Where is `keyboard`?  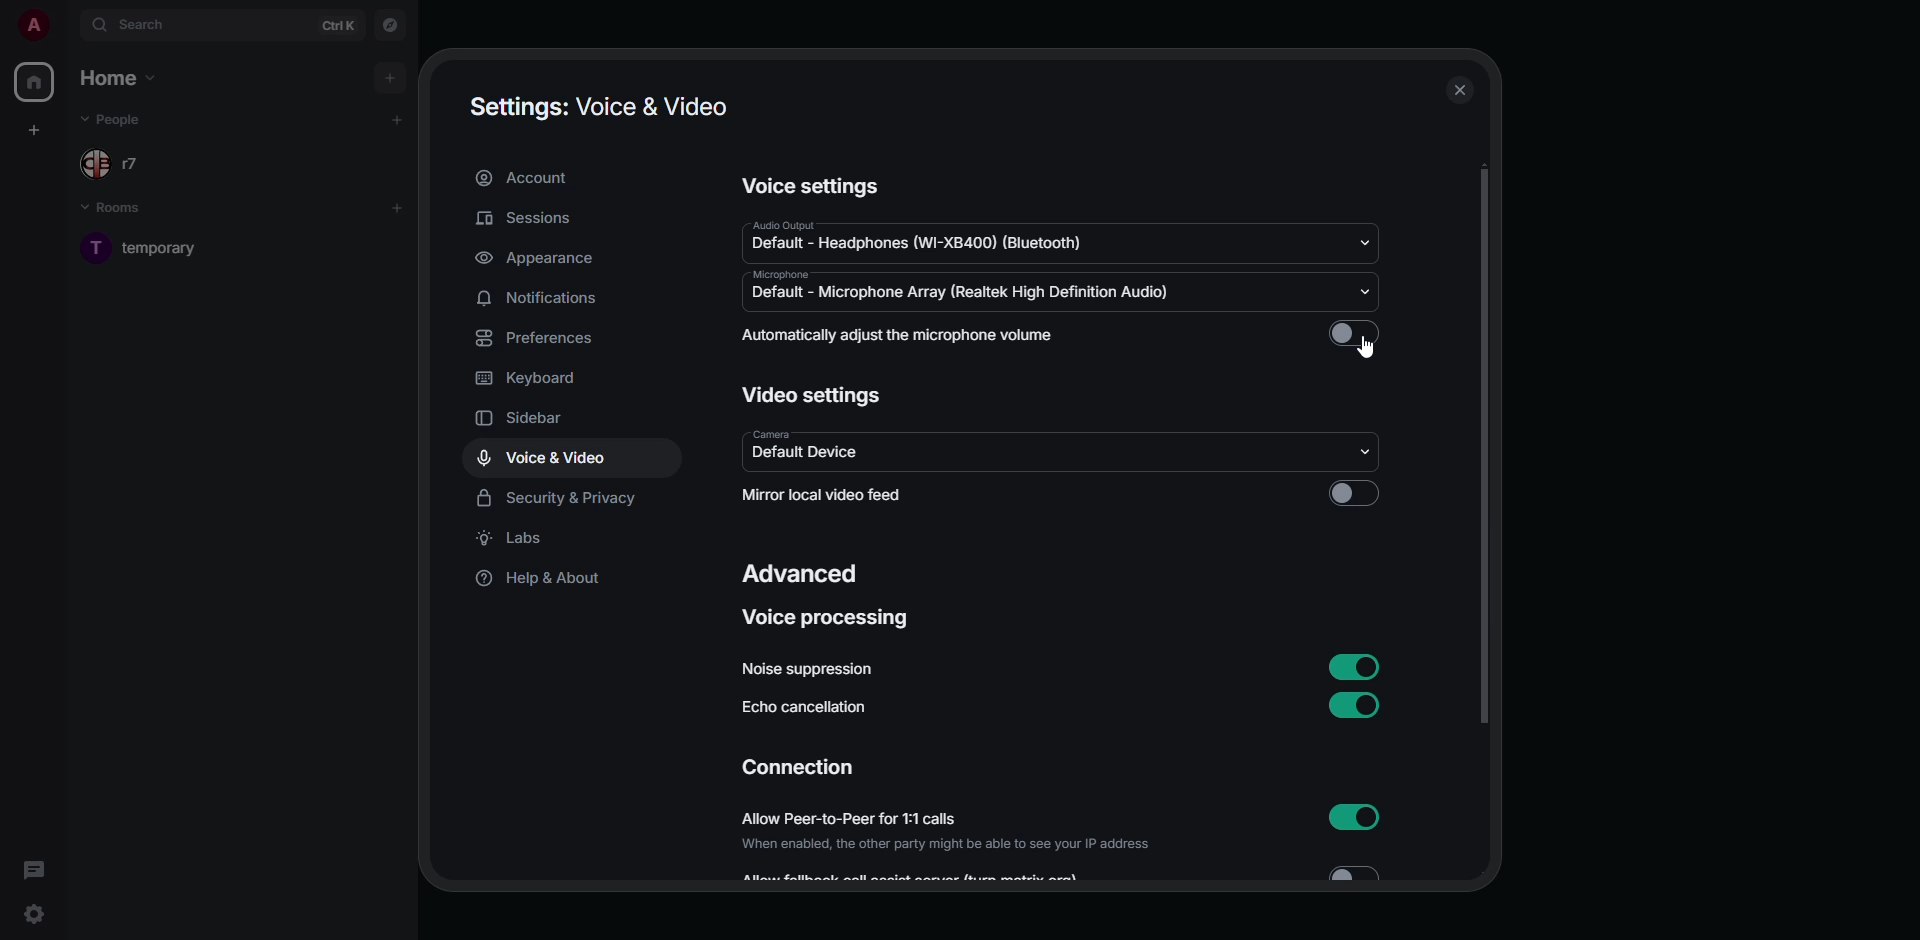
keyboard is located at coordinates (530, 379).